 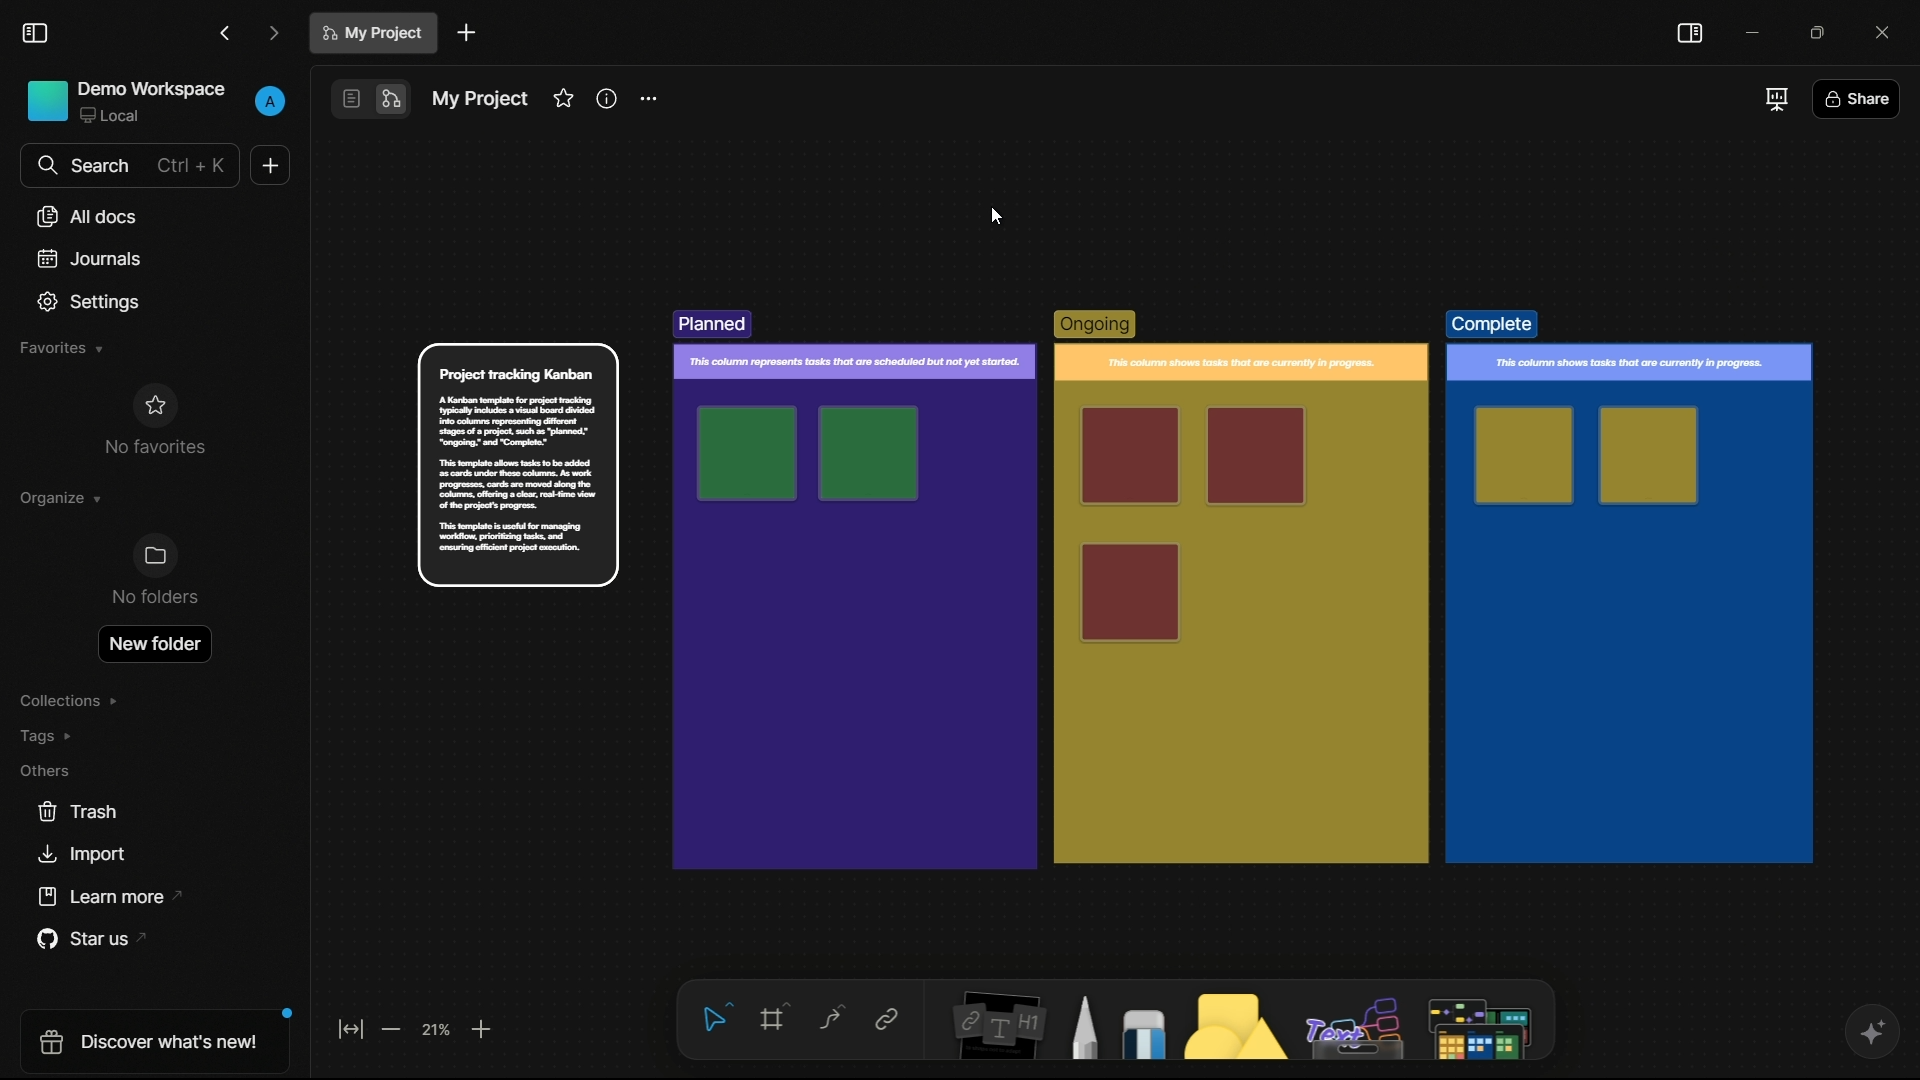 I want to click on learn more, so click(x=114, y=897).